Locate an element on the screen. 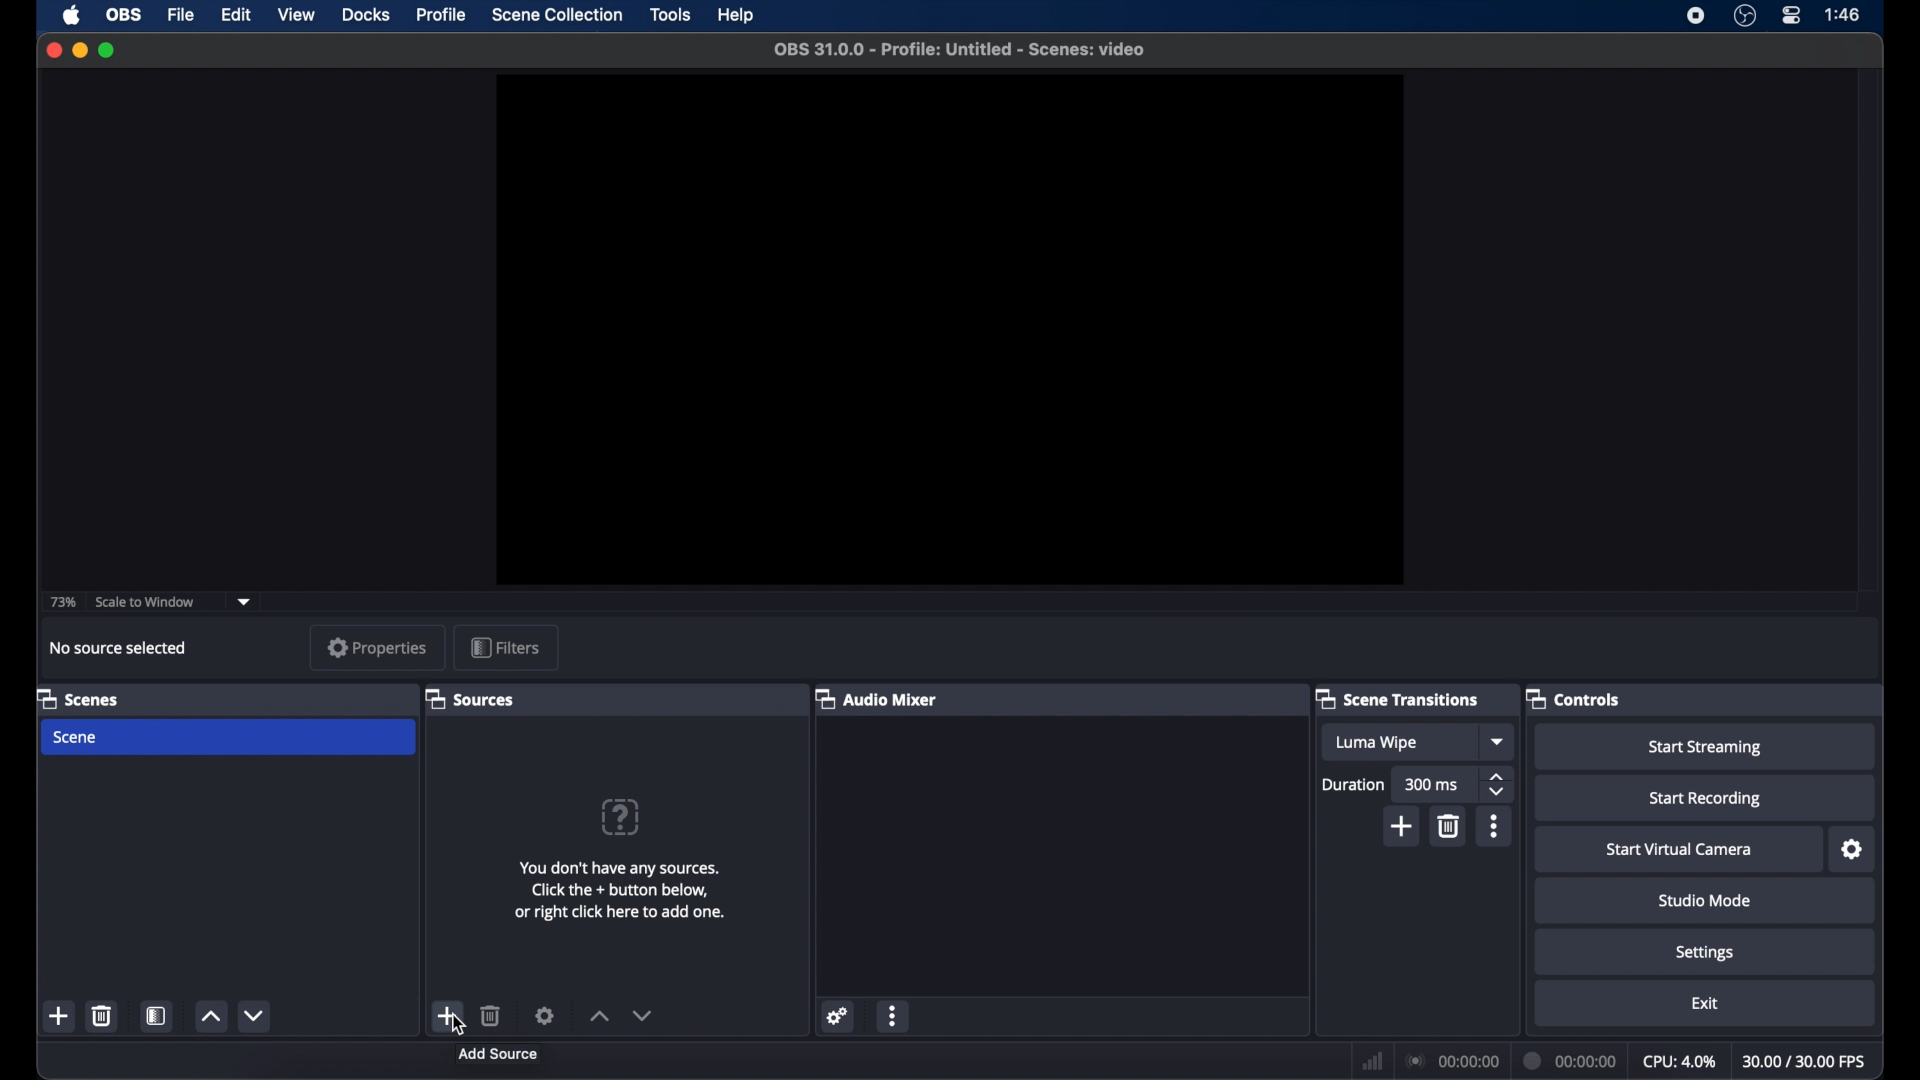 The width and height of the screenshot is (1920, 1080). scene collection is located at coordinates (559, 15).